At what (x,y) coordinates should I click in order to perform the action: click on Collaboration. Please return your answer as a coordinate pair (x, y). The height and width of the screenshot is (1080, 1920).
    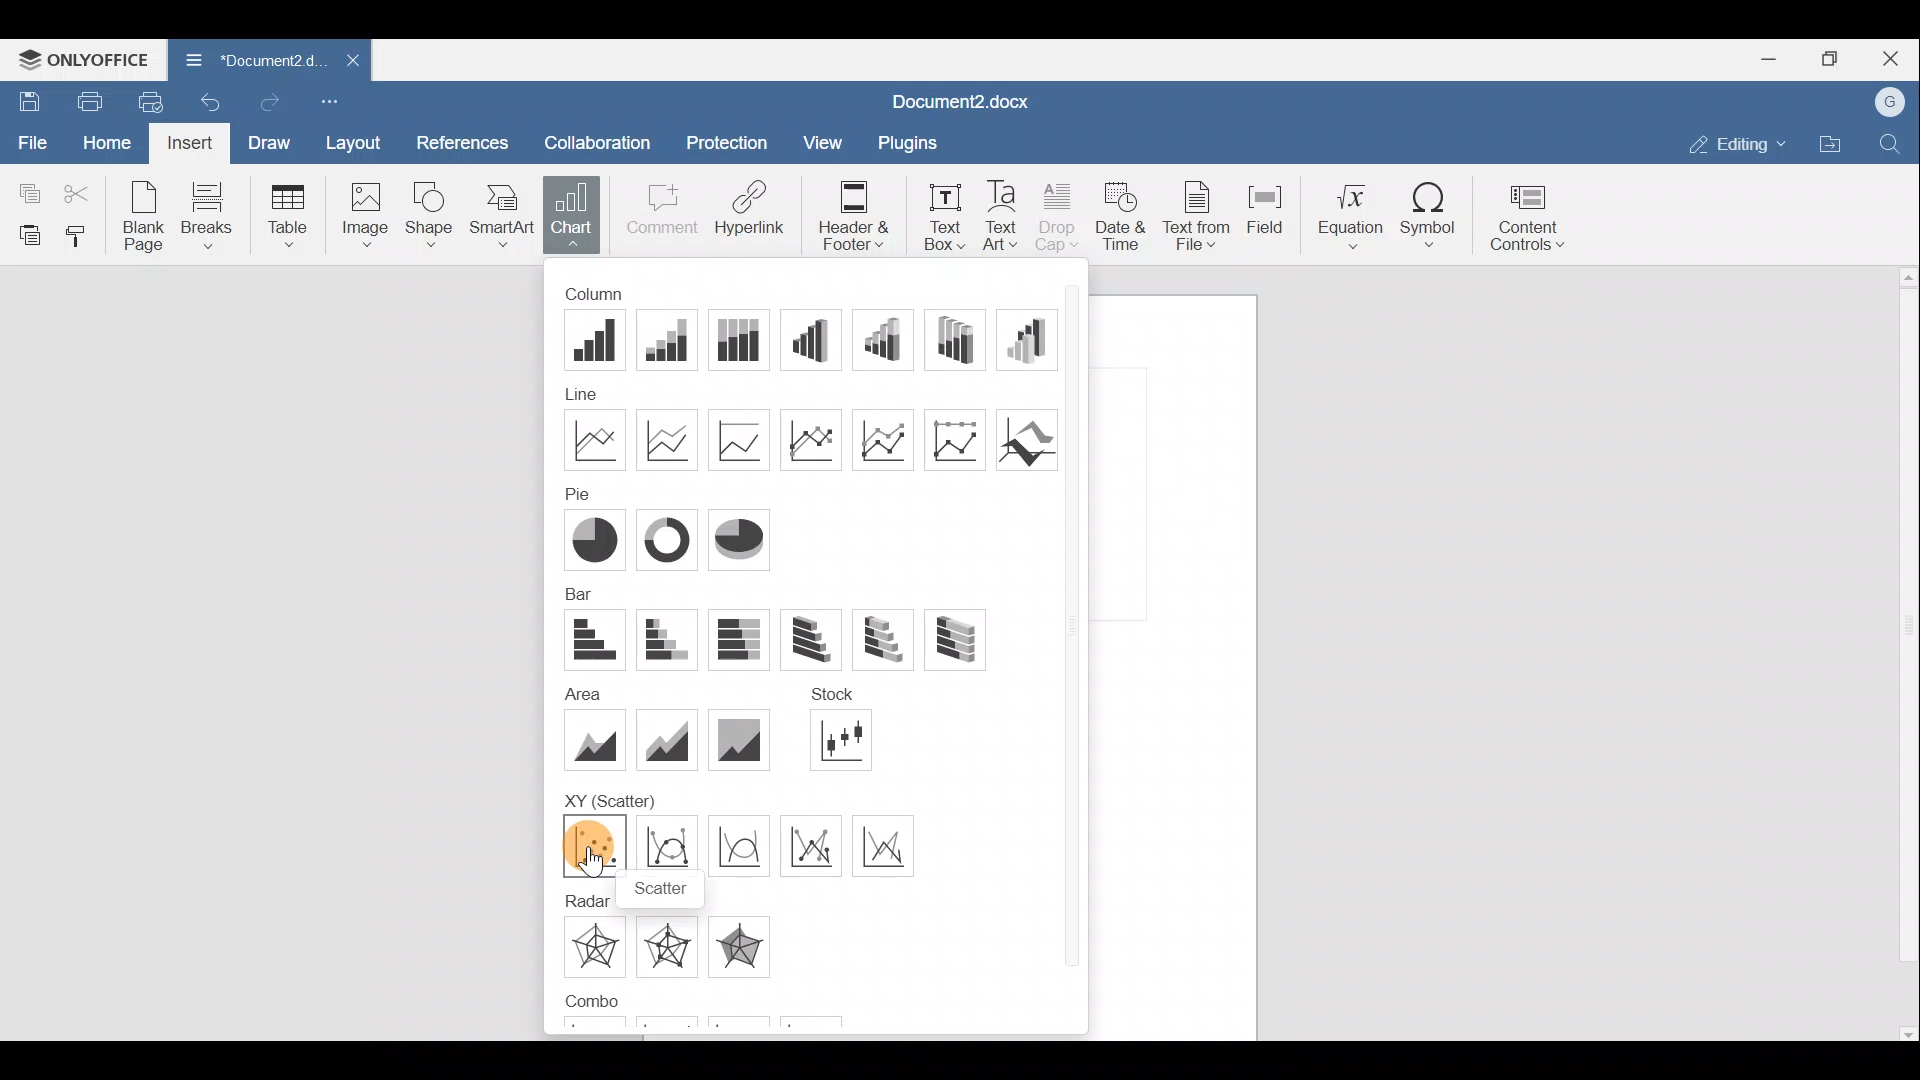
    Looking at the image, I should click on (605, 137).